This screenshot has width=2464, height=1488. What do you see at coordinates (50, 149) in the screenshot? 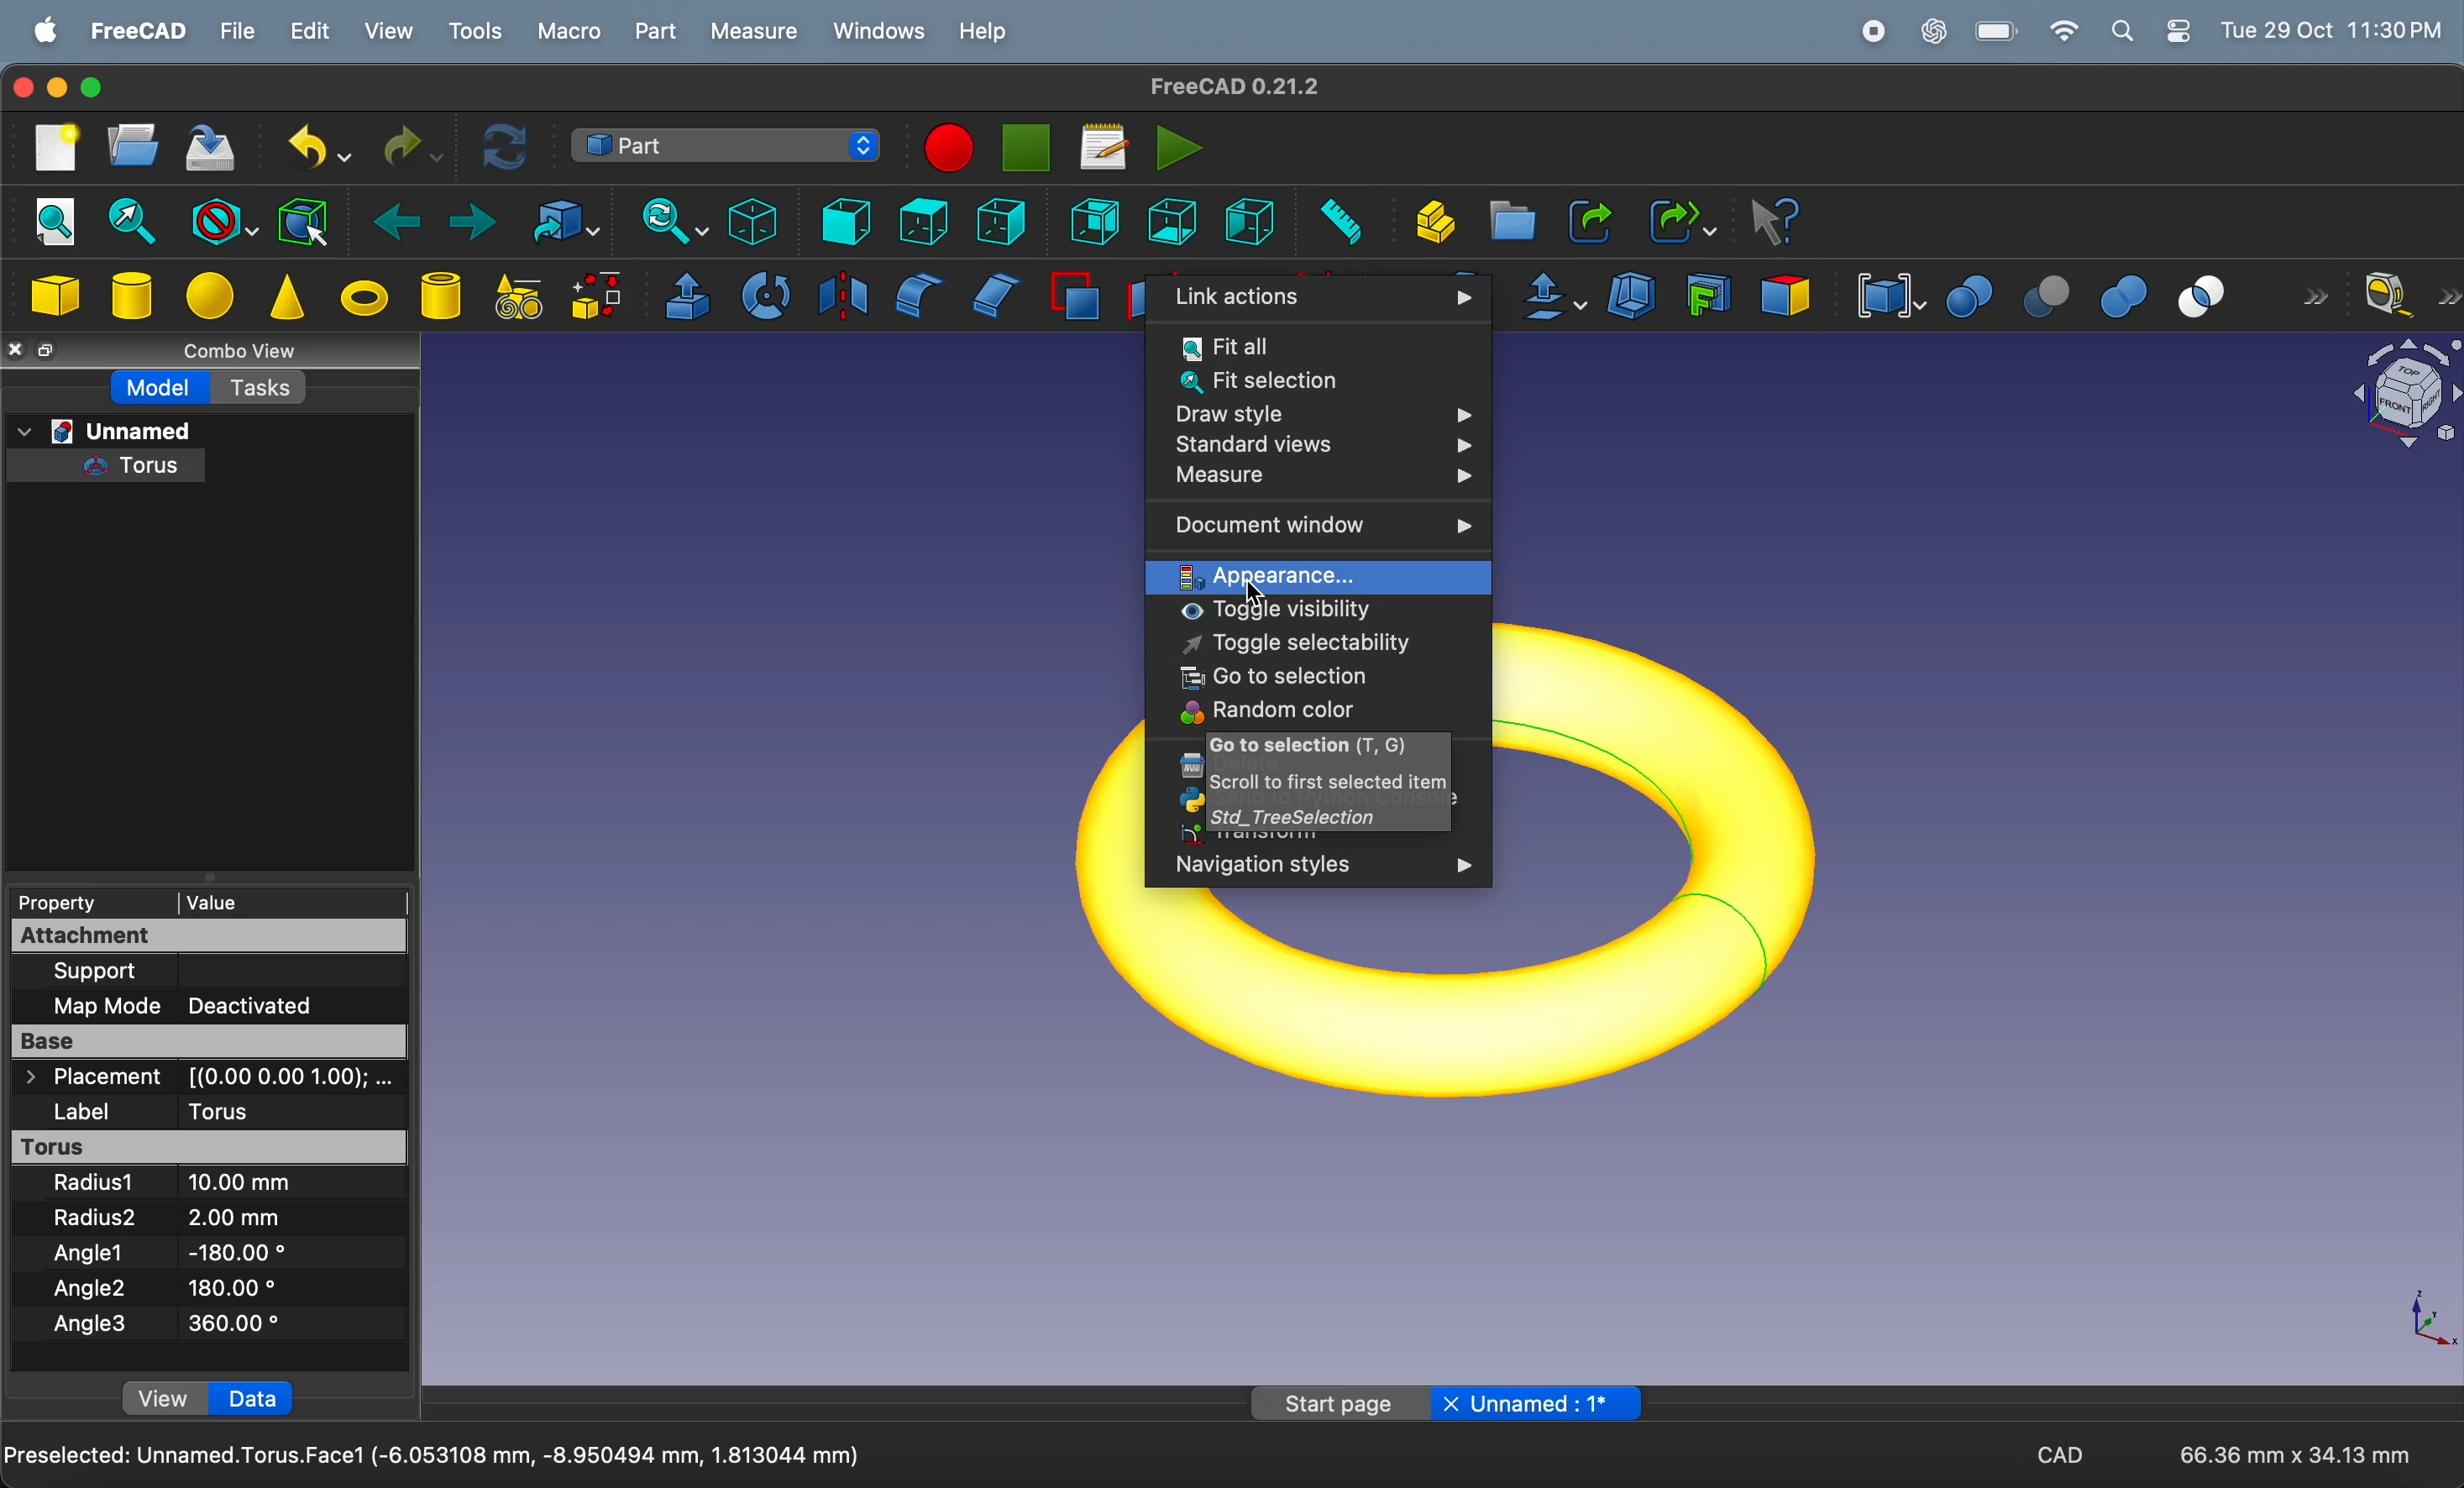
I see `new` at bounding box center [50, 149].